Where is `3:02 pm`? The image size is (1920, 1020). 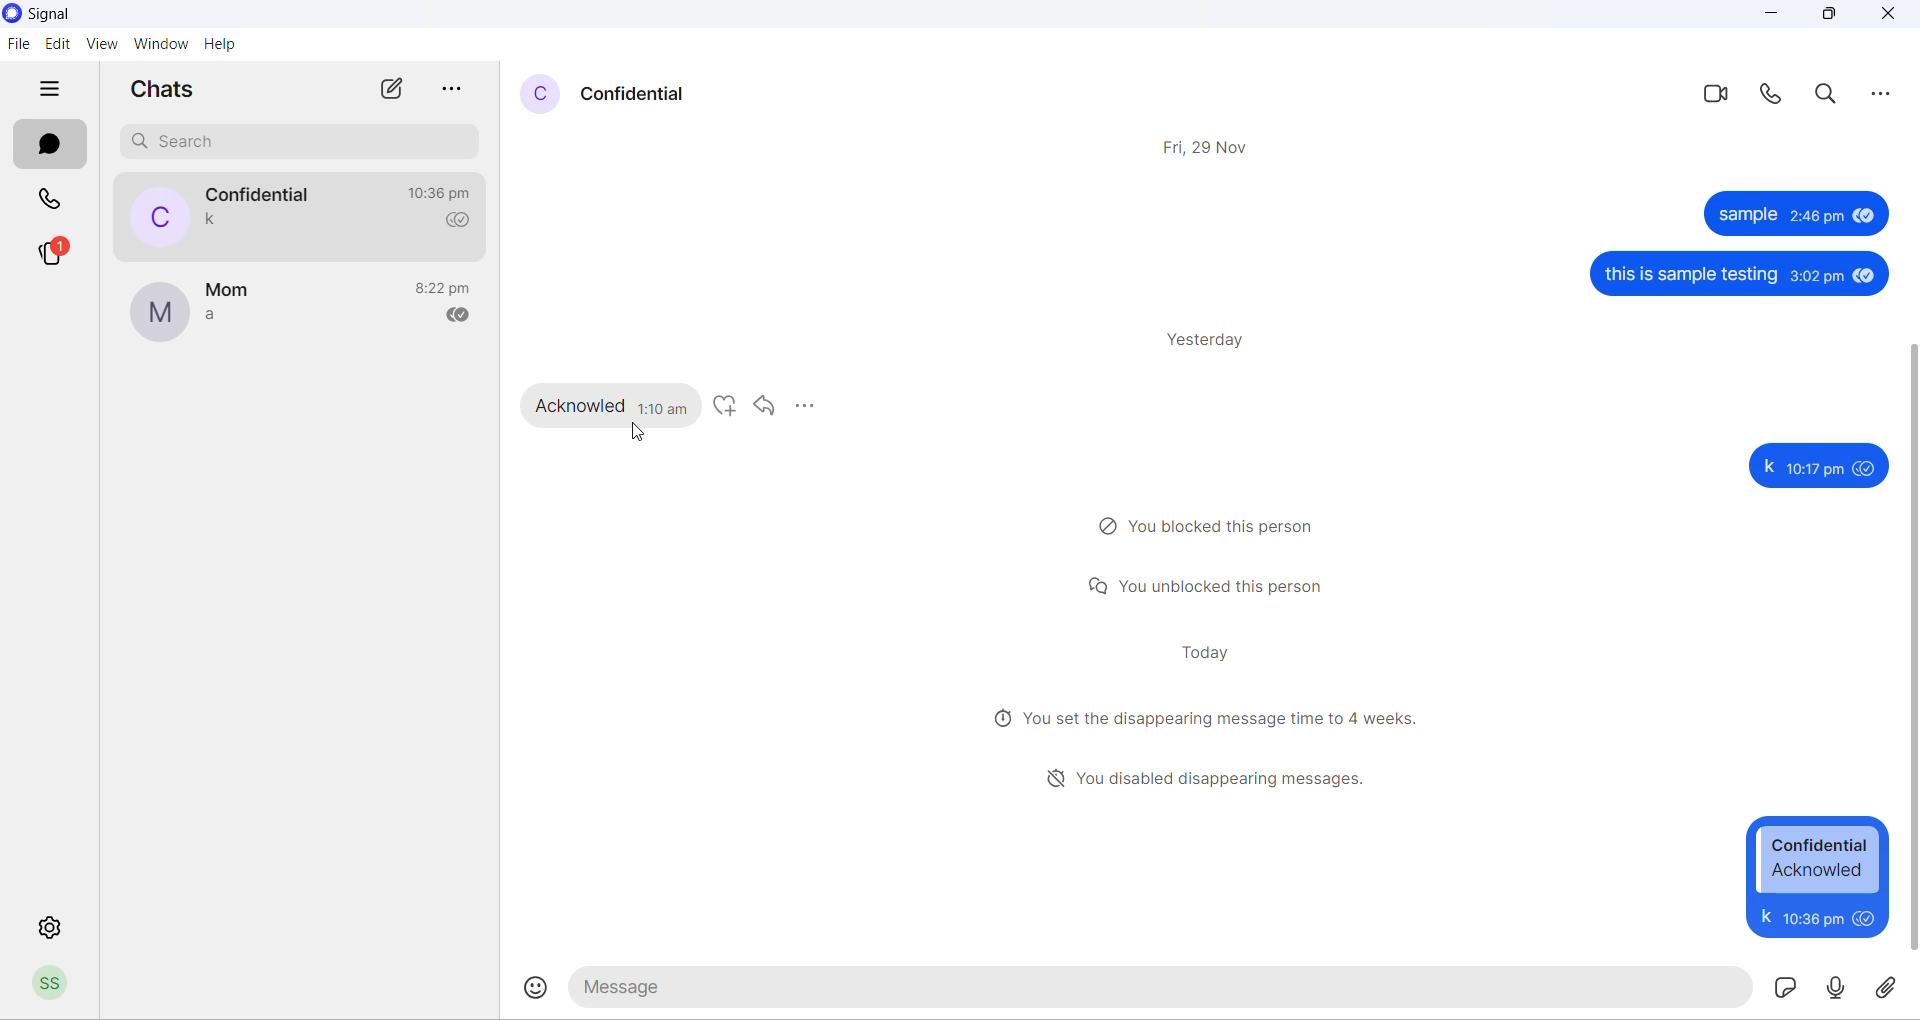 3:02 pm is located at coordinates (1816, 278).